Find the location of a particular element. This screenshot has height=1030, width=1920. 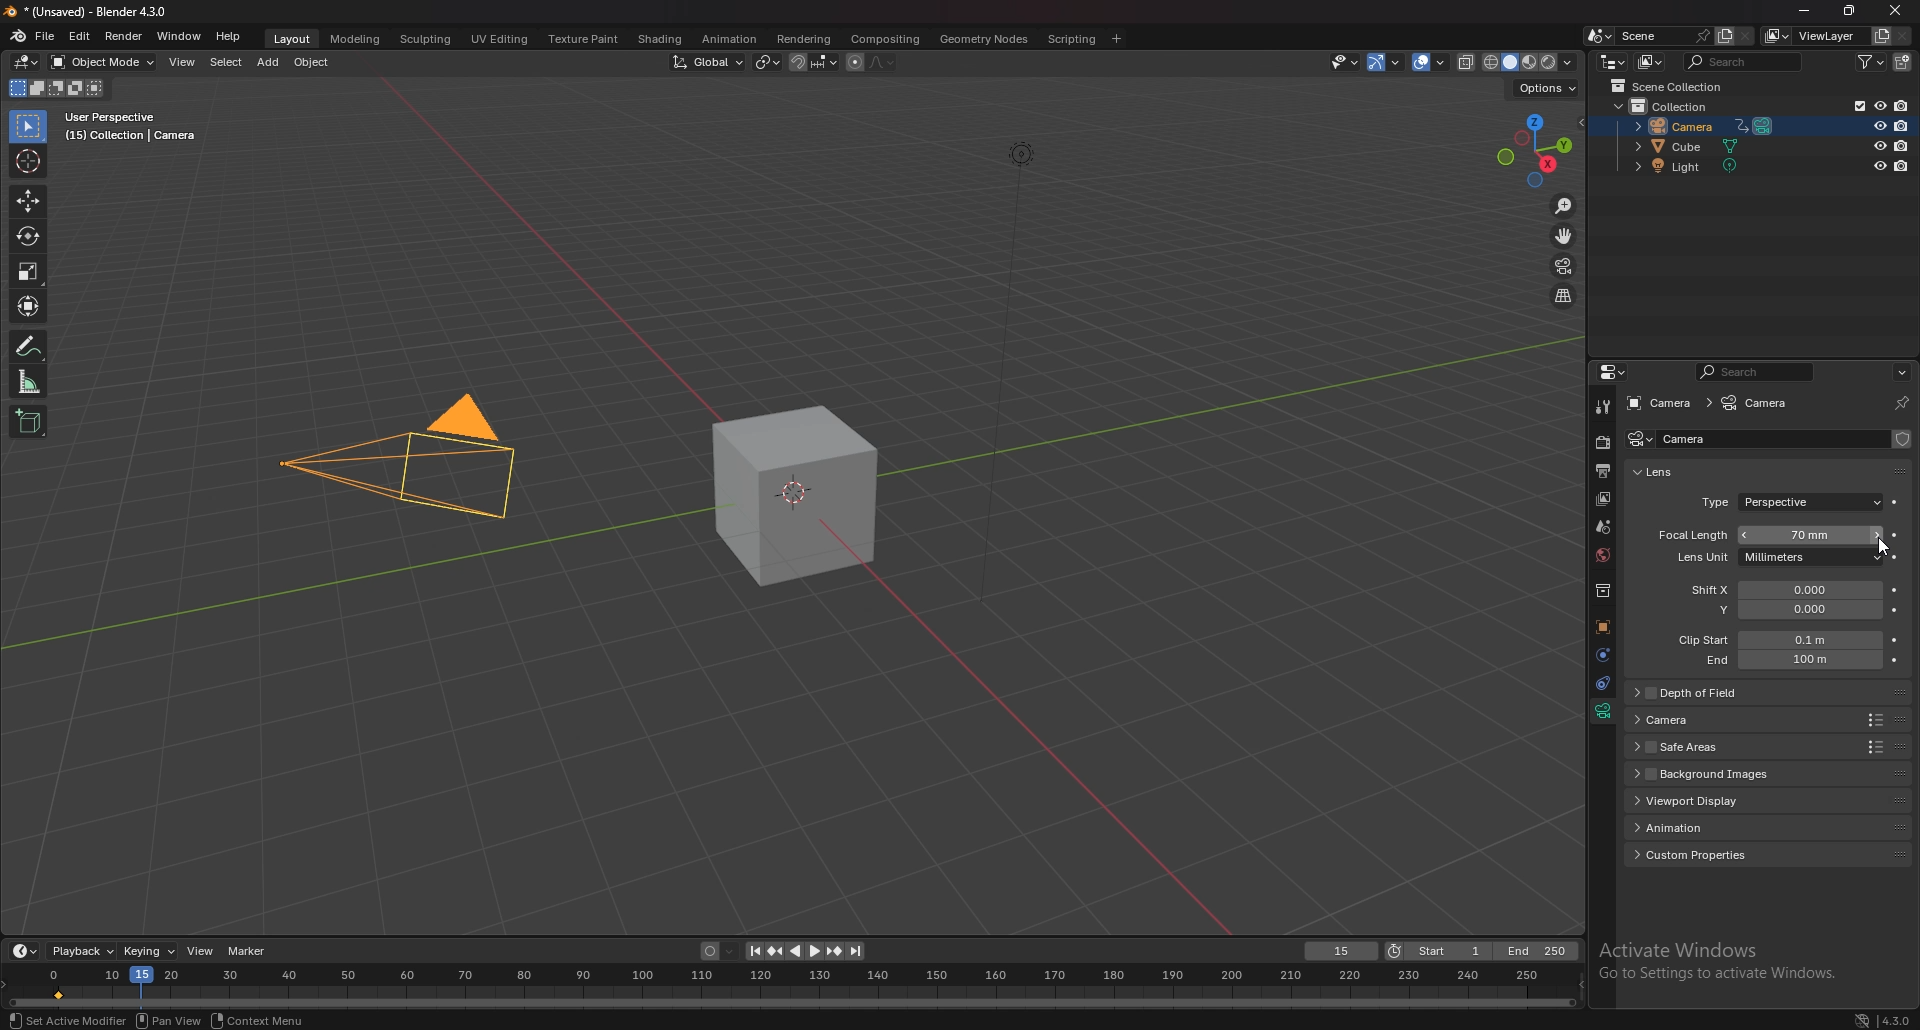

Close is located at coordinates (1892, 11).